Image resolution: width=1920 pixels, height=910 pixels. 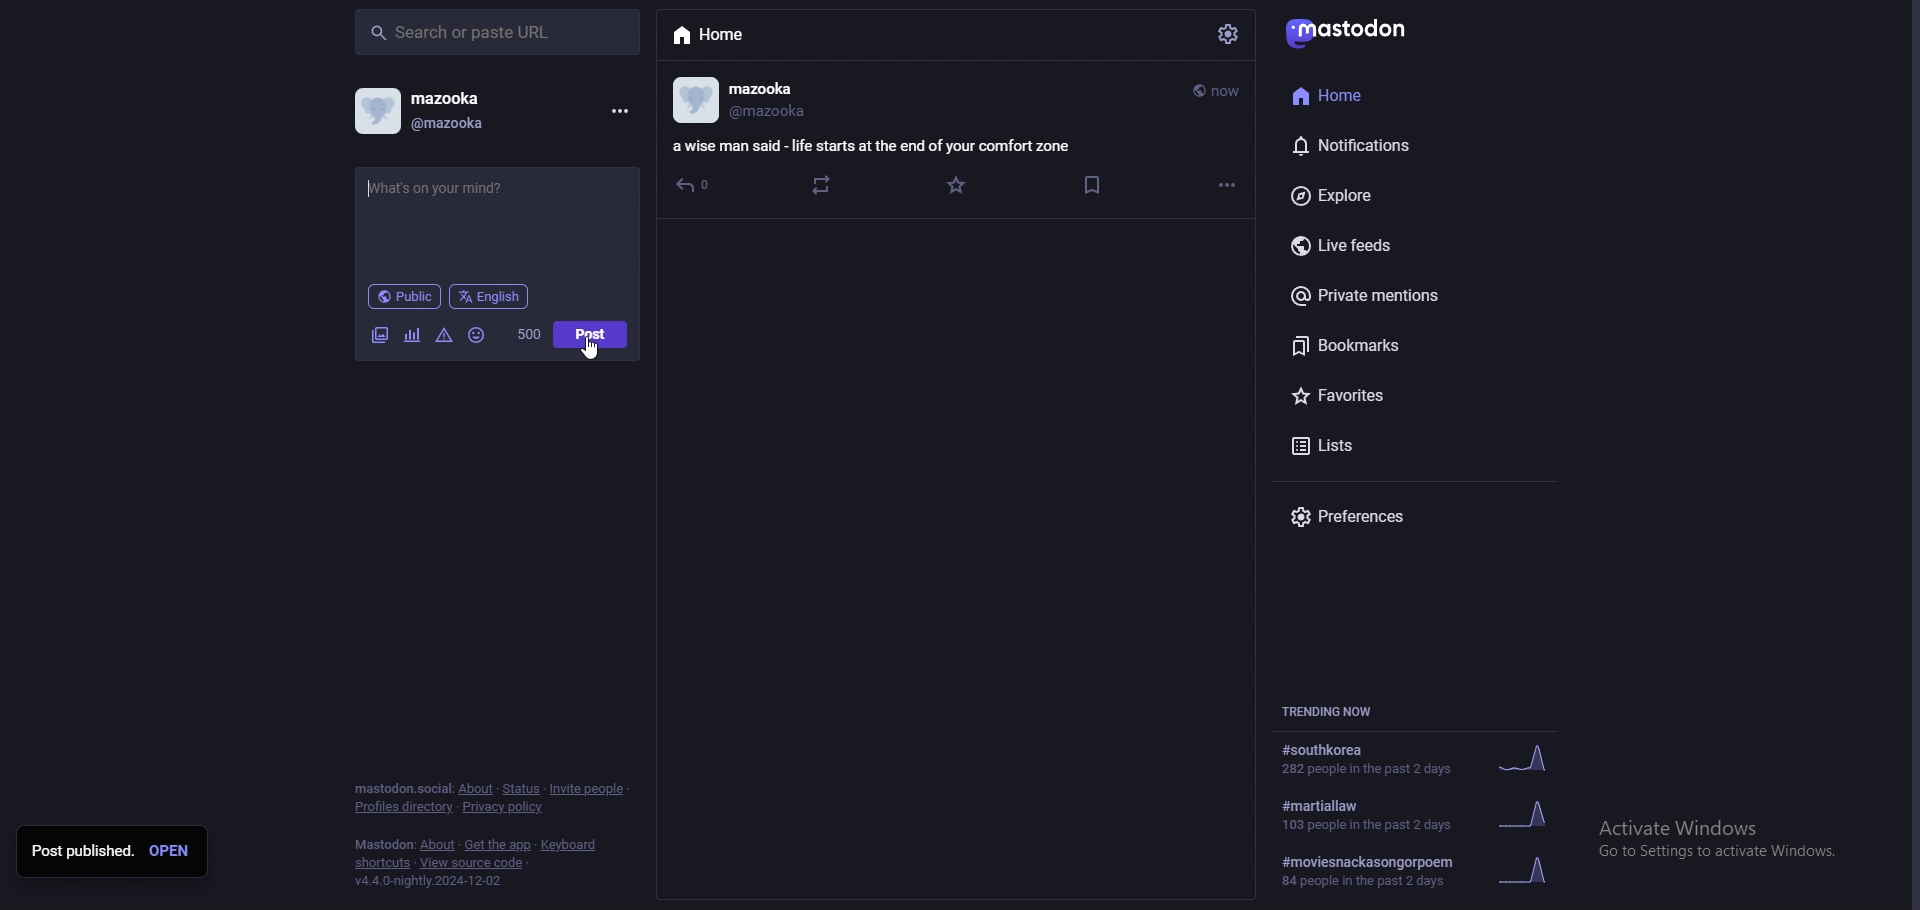 I want to click on menu, so click(x=619, y=110).